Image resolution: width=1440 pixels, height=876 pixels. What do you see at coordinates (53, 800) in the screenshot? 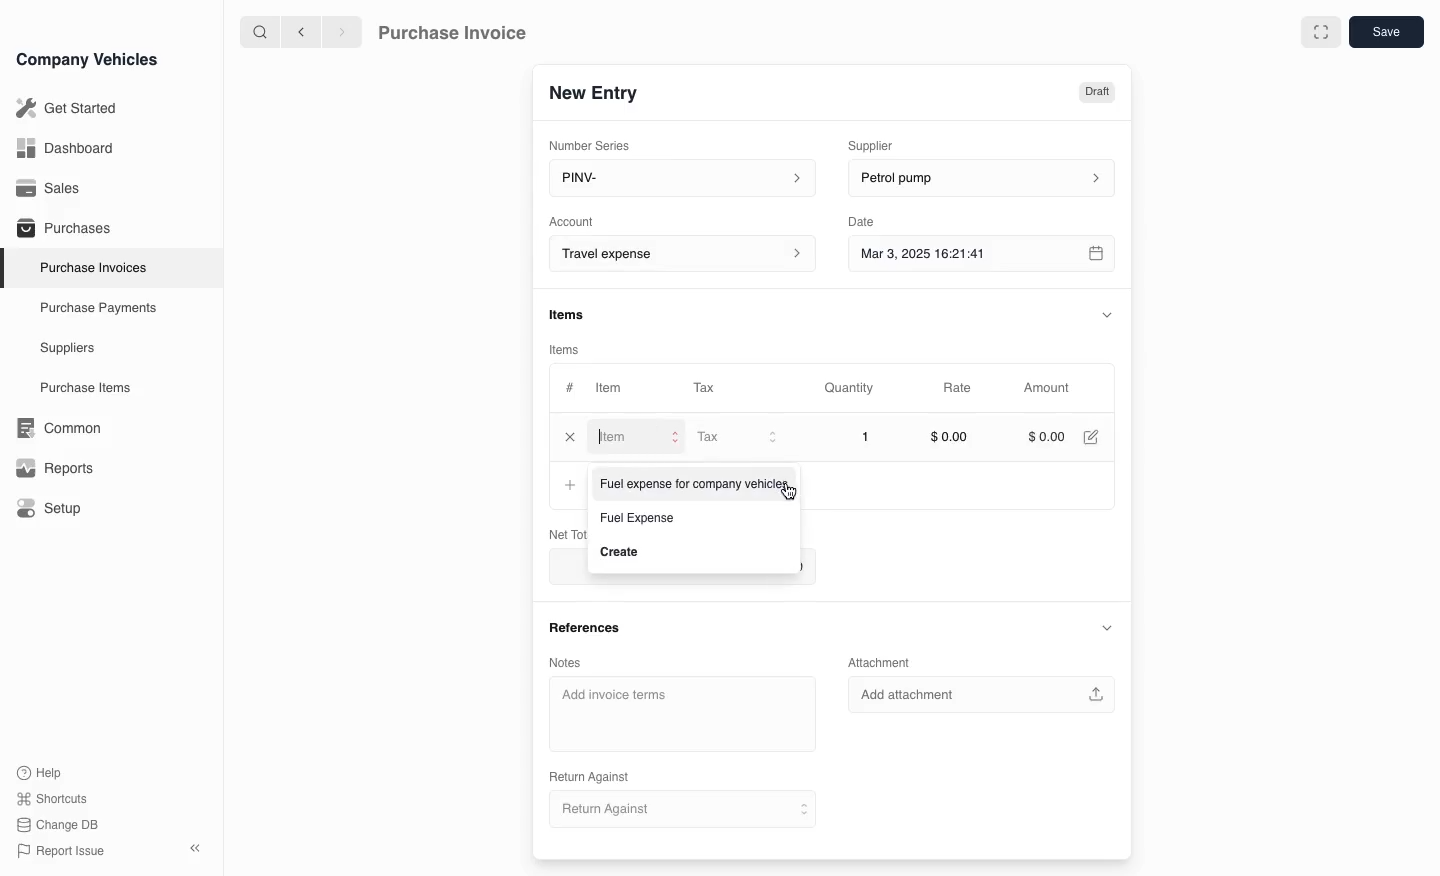
I see `Shortcuts` at bounding box center [53, 800].